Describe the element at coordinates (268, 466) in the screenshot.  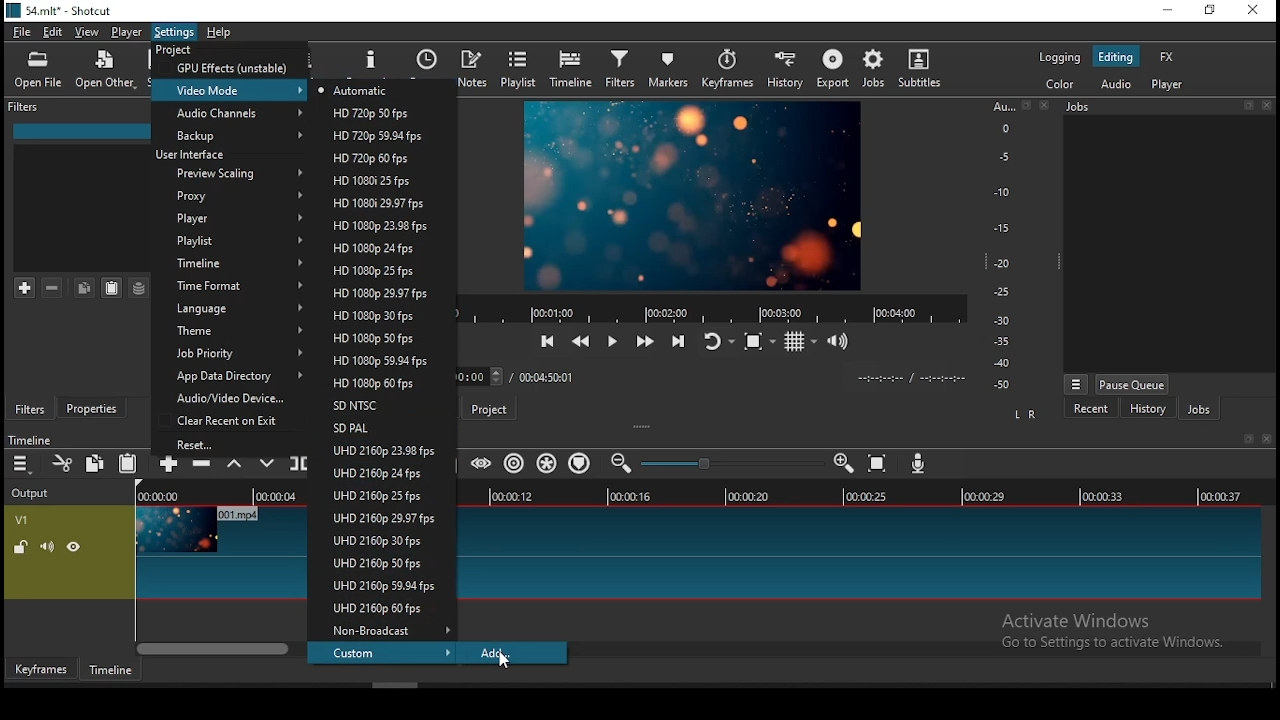
I see `overwrite` at that location.